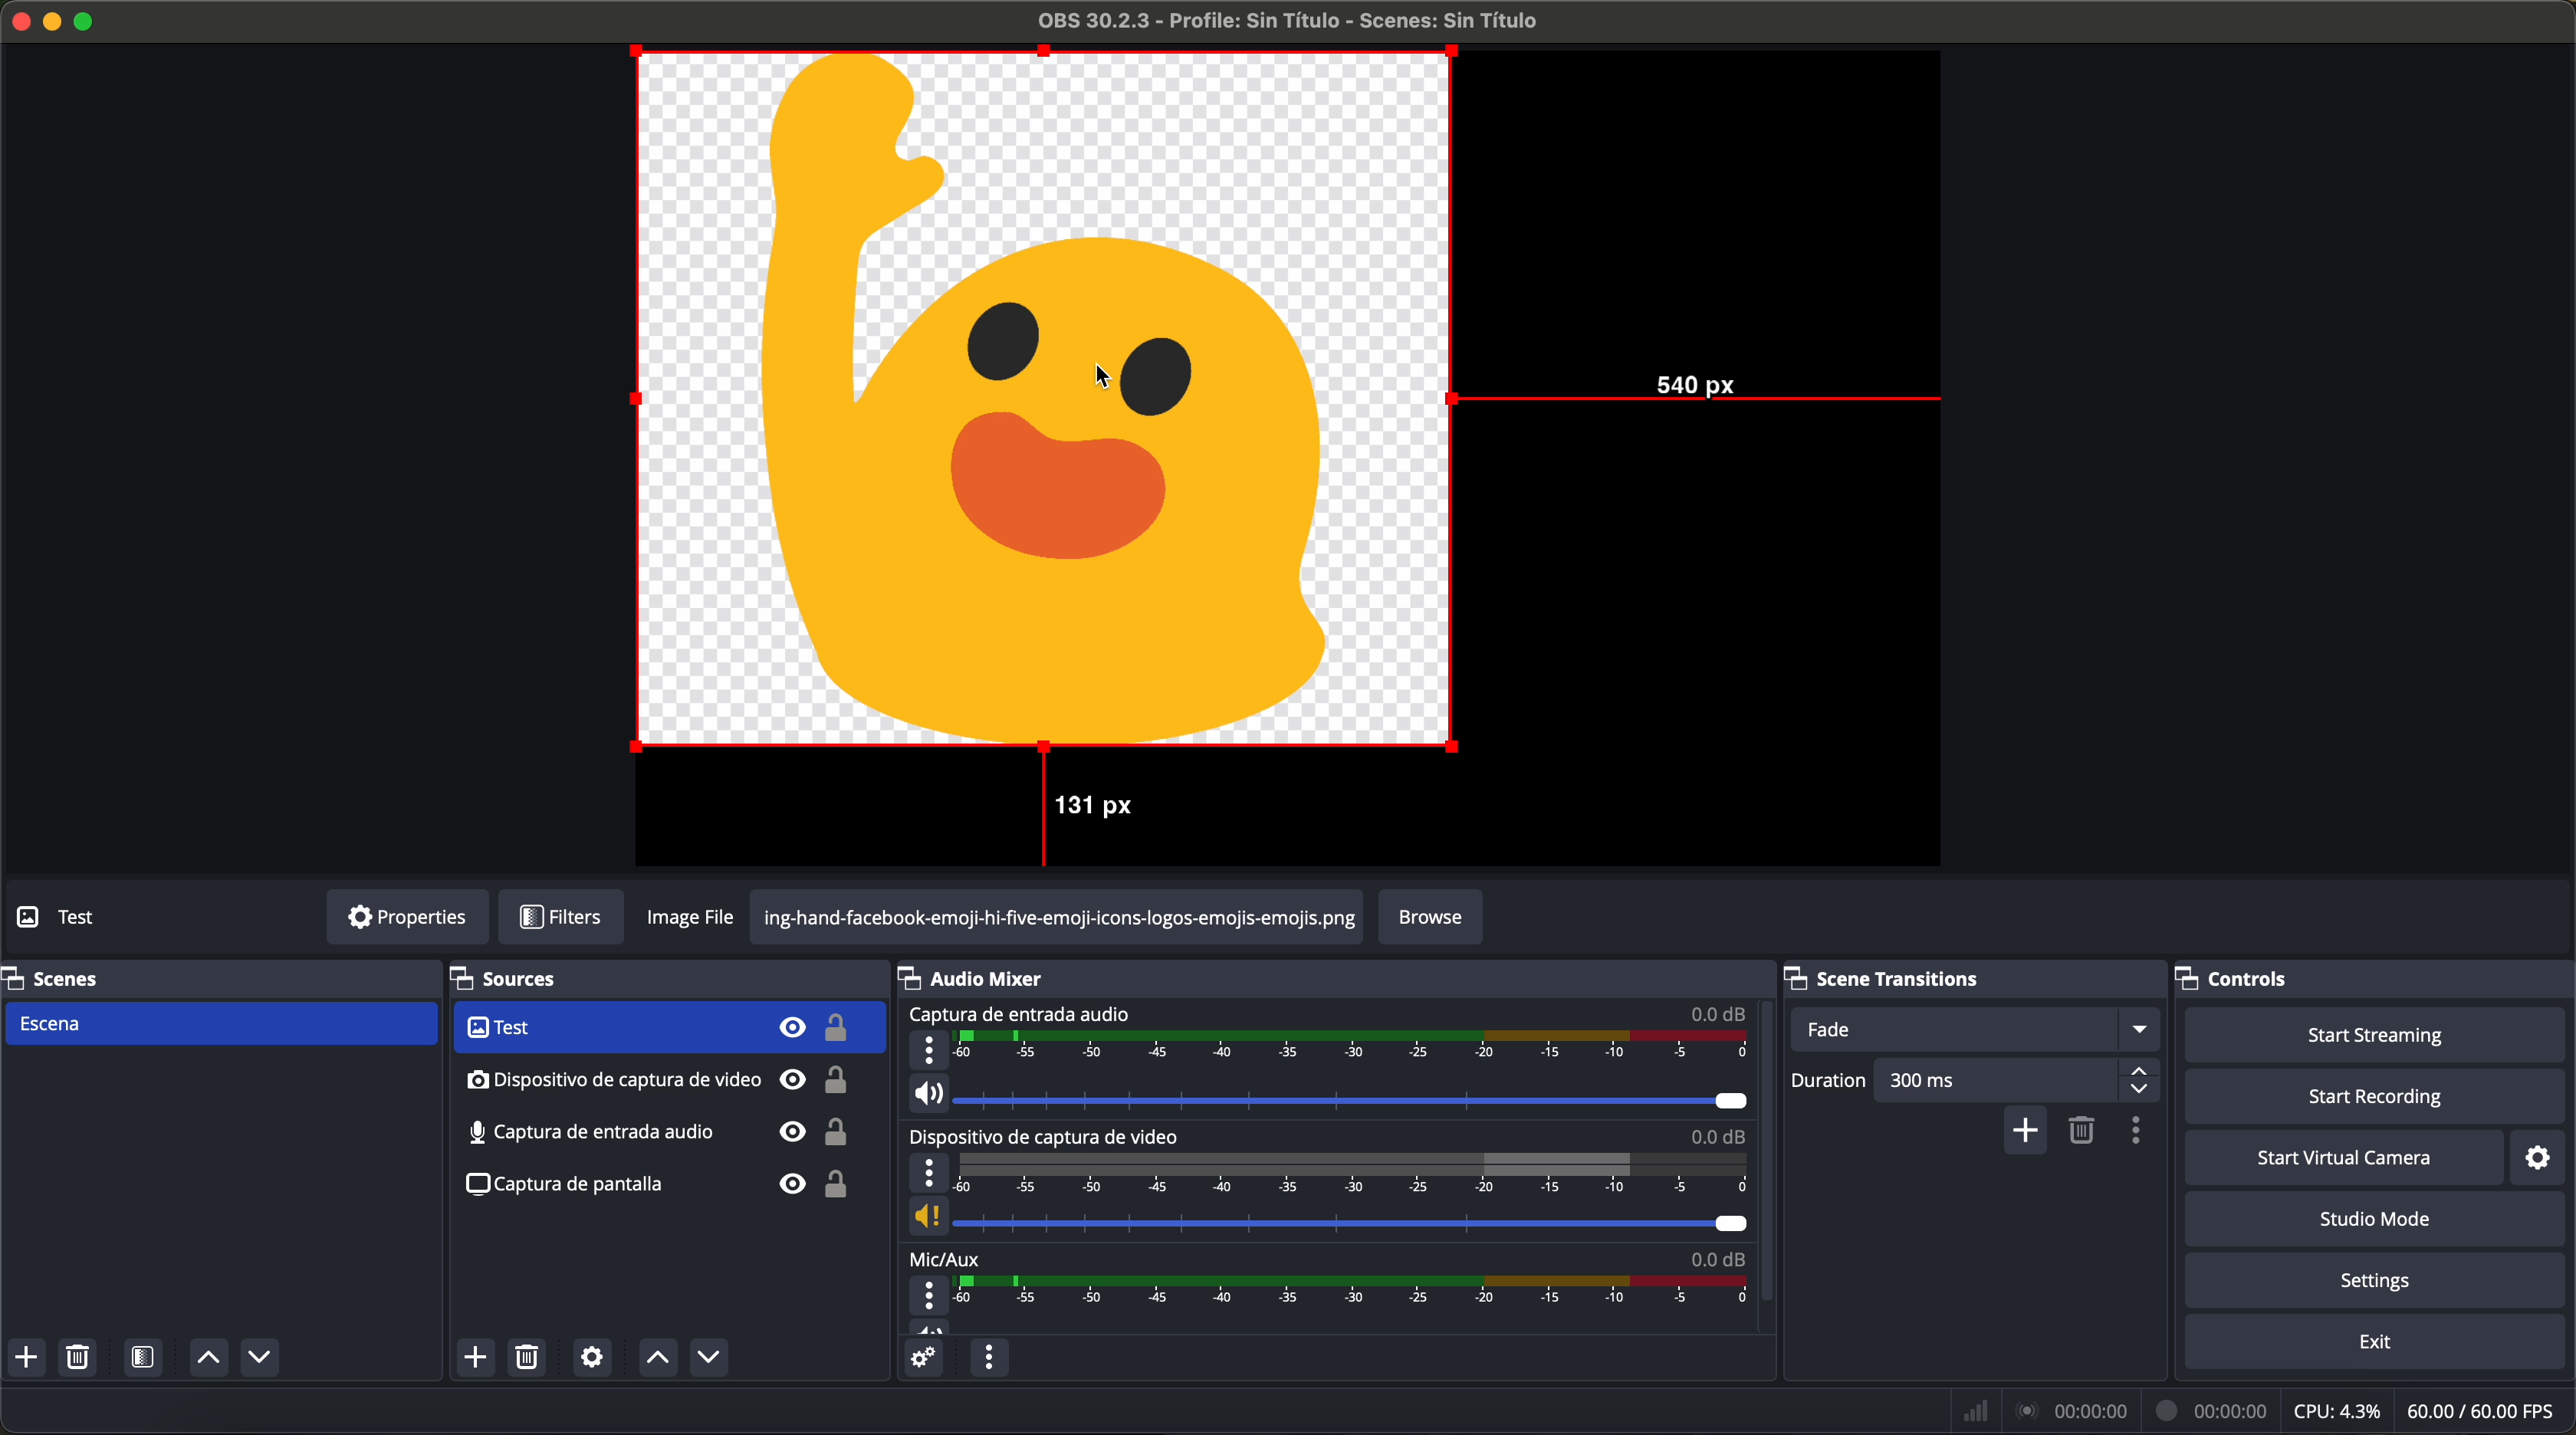  What do you see at coordinates (146, 1359) in the screenshot?
I see `open scene filters` at bounding box center [146, 1359].